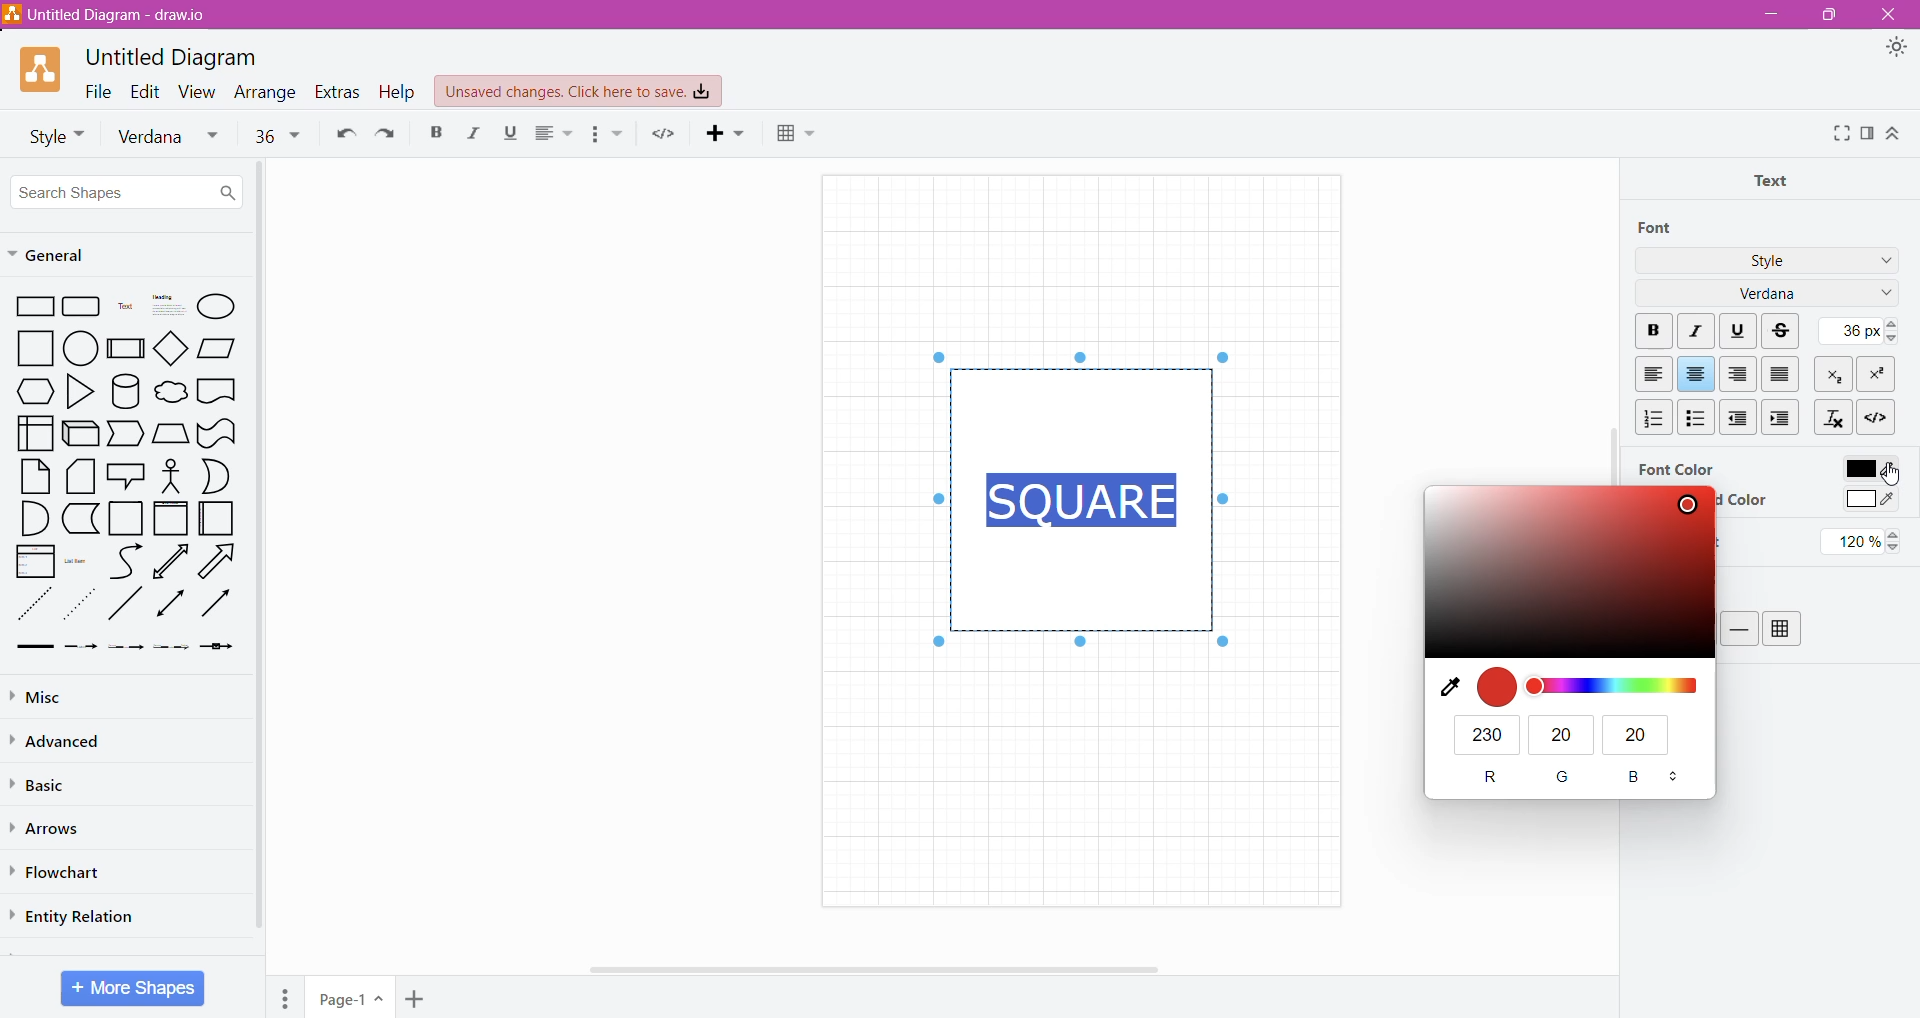 This screenshot has height=1018, width=1920. Describe the element at coordinates (277, 134) in the screenshot. I see `Font size` at that location.